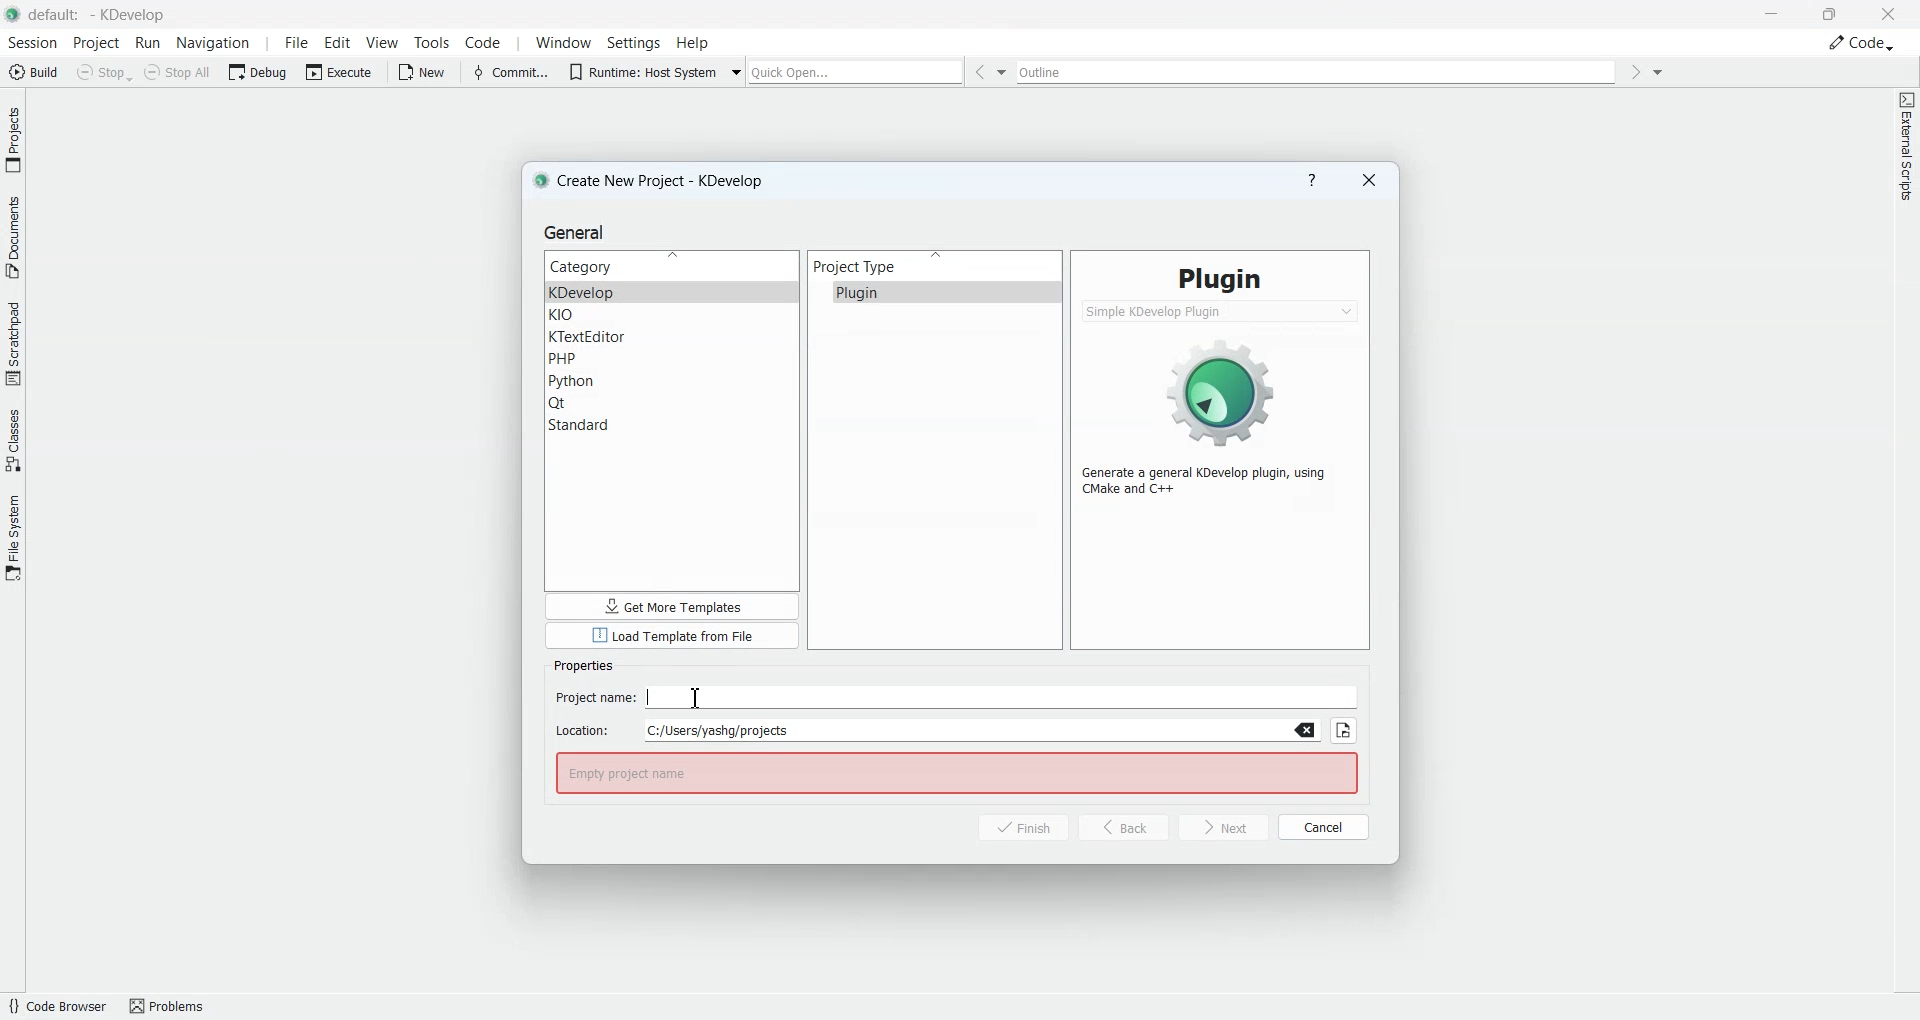  I want to click on Text Cursor, so click(697, 697).